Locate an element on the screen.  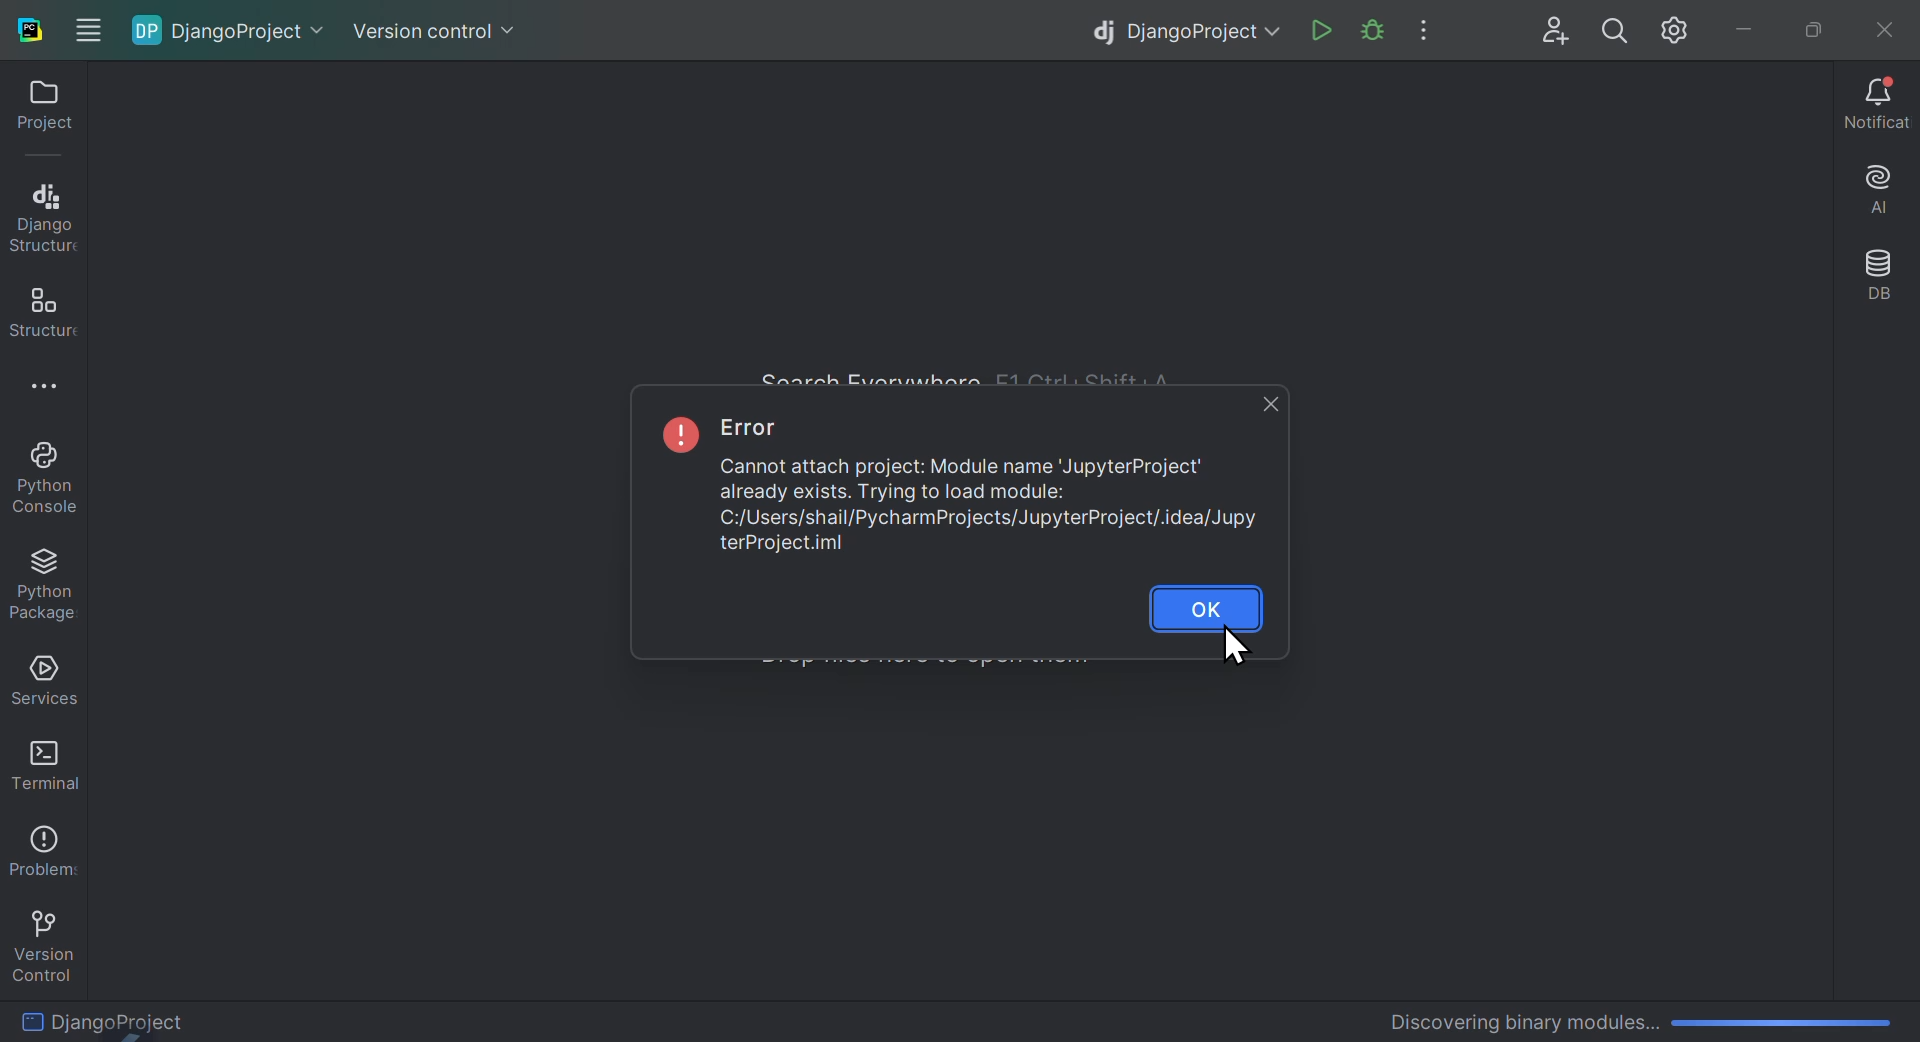
Services is located at coordinates (40, 681).